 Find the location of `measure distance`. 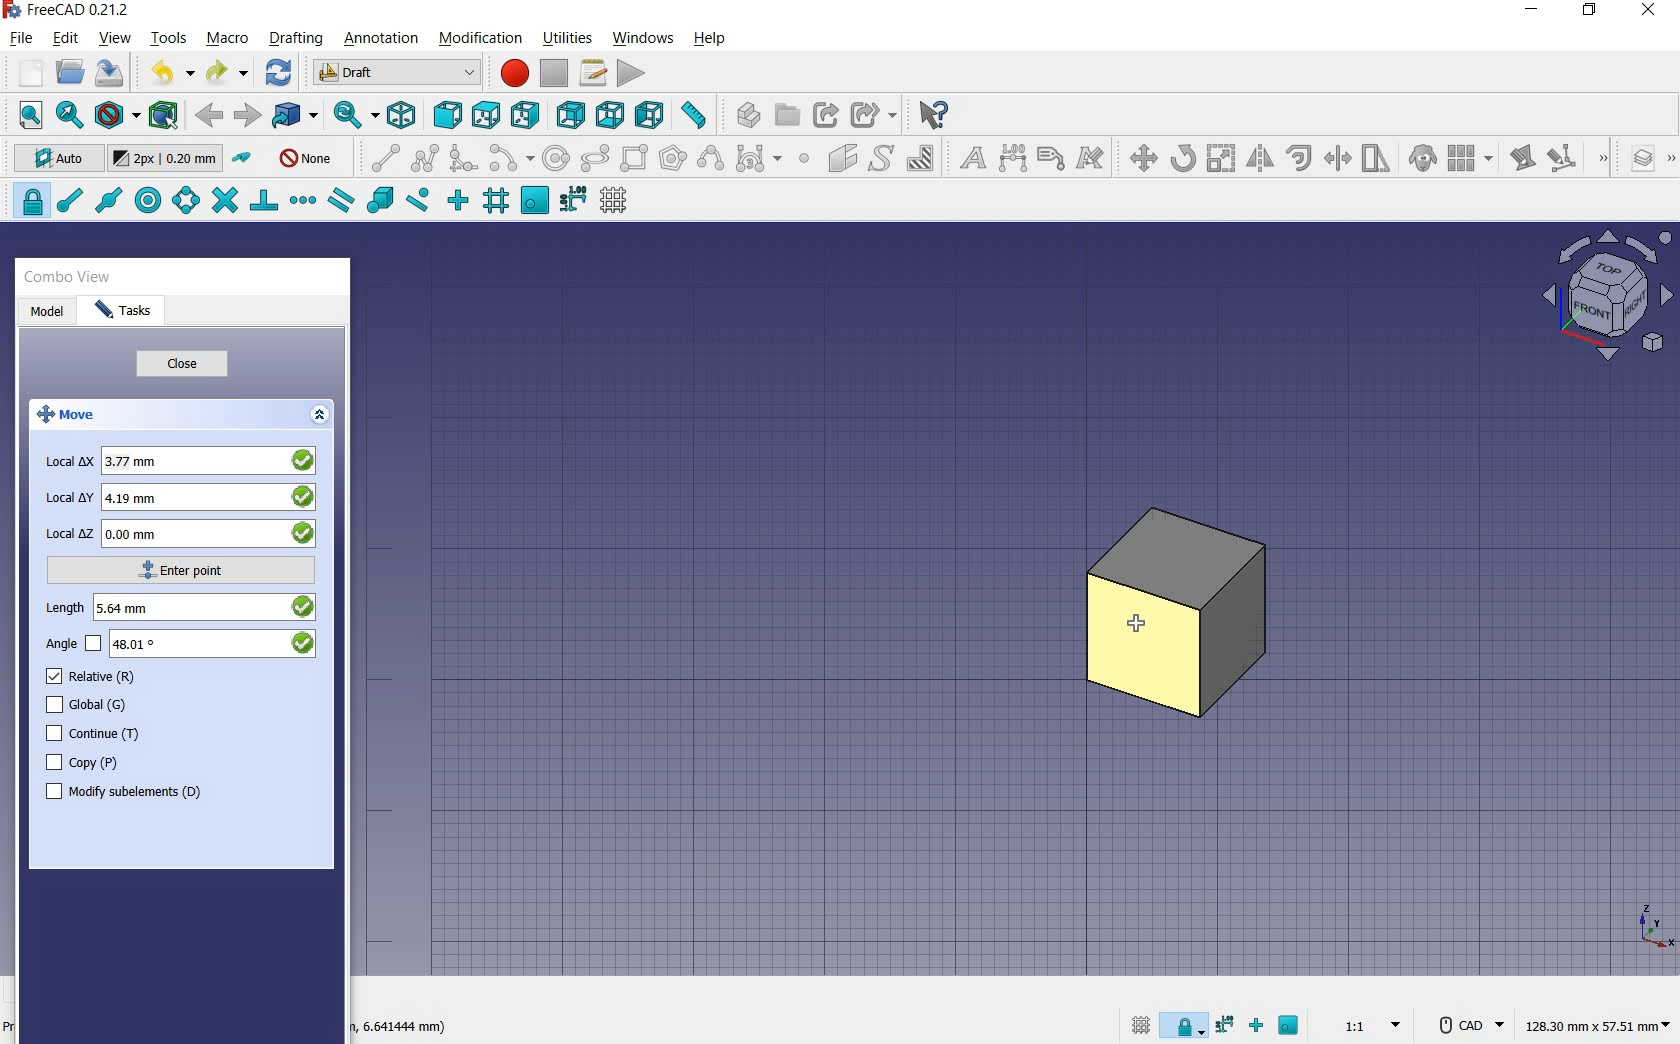

measure distance is located at coordinates (695, 116).